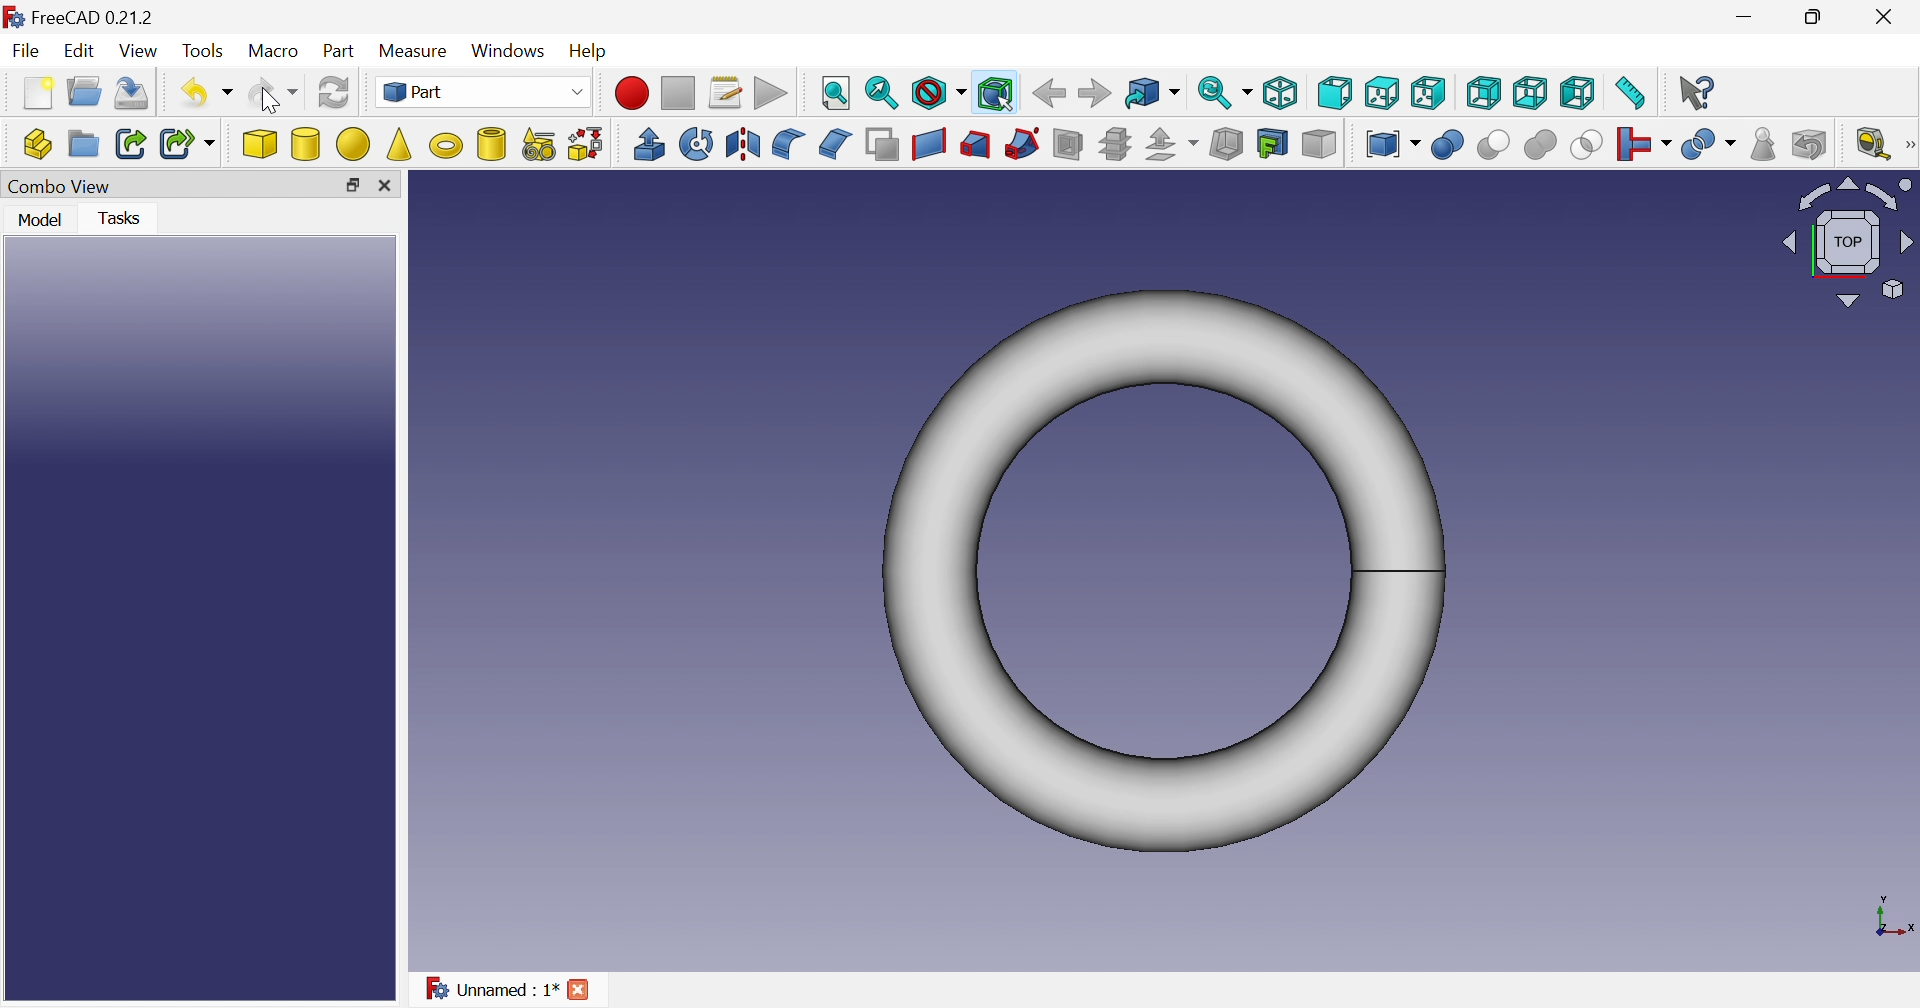 The image size is (1920, 1008). Describe the element at coordinates (1812, 20) in the screenshot. I see `Minimize` at that location.